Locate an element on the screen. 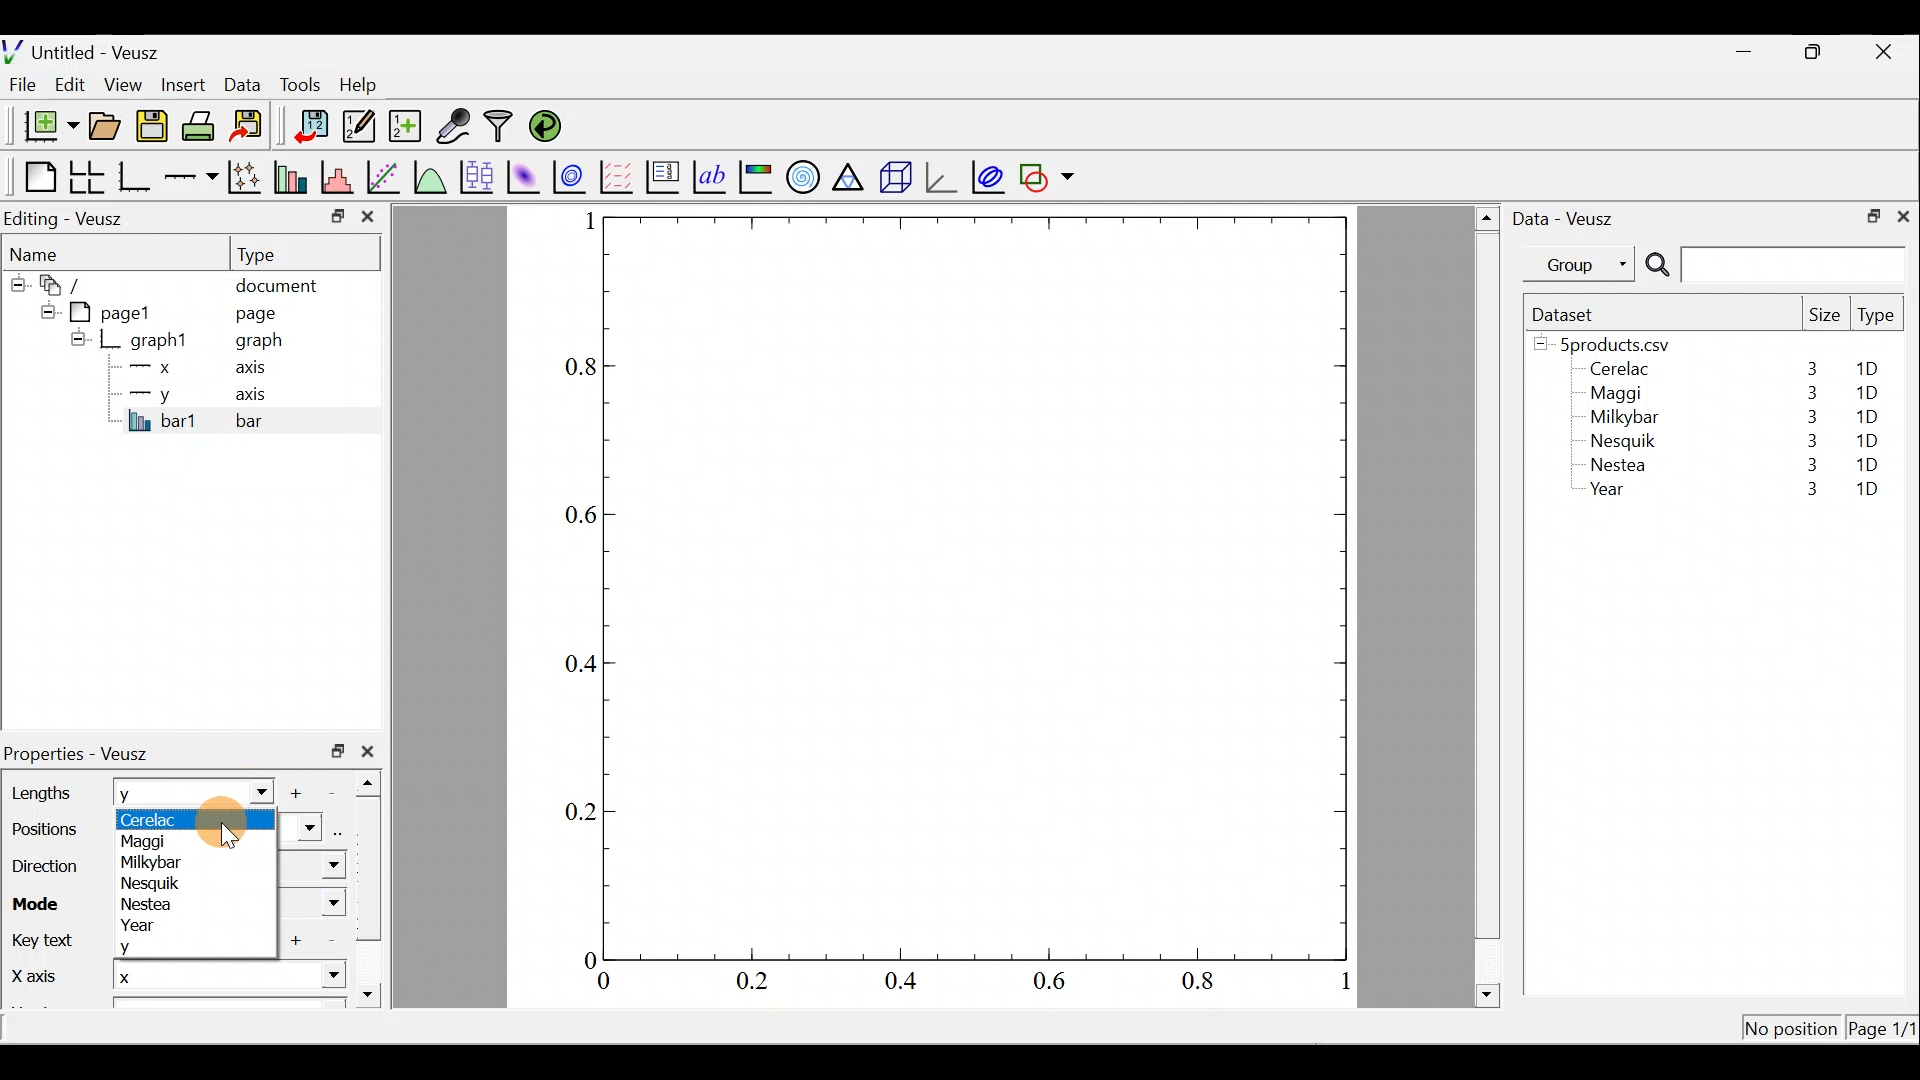 The height and width of the screenshot is (1080, 1920). Data is located at coordinates (242, 83).